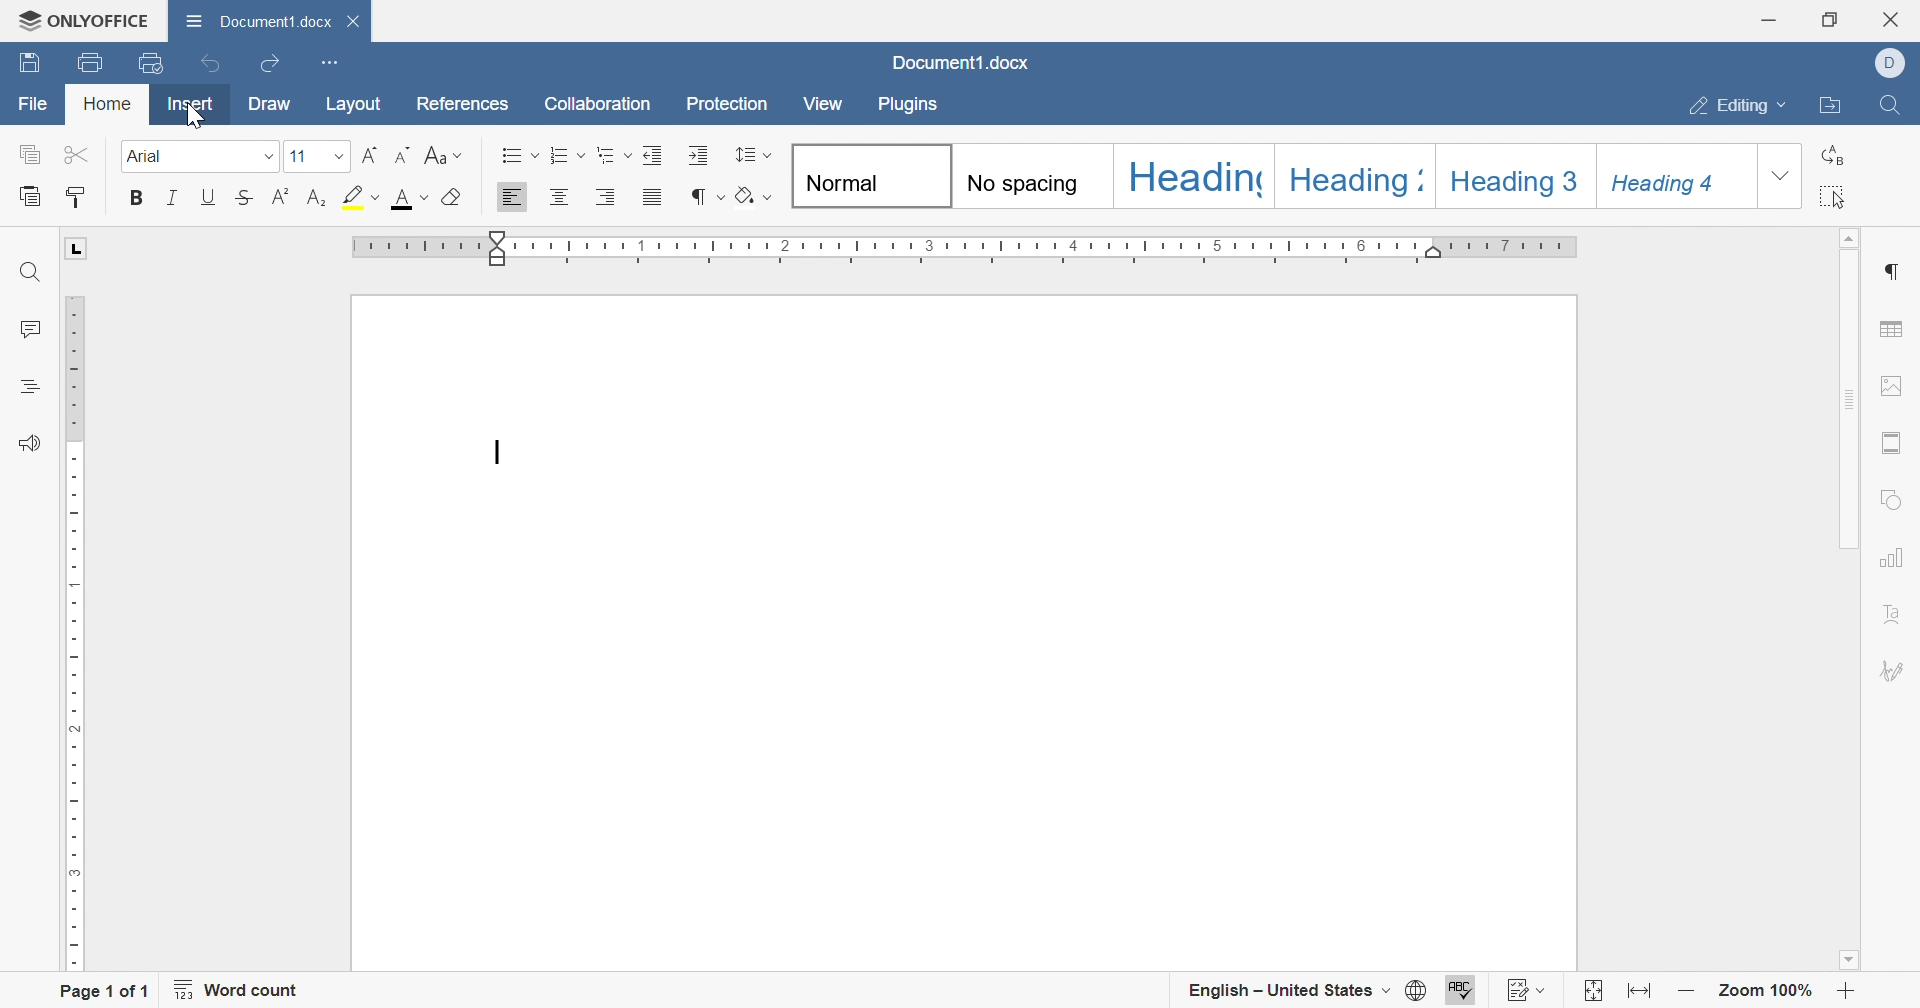 This screenshot has height=1008, width=1920. Describe the element at coordinates (1846, 992) in the screenshot. I see `Zoom in` at that location.